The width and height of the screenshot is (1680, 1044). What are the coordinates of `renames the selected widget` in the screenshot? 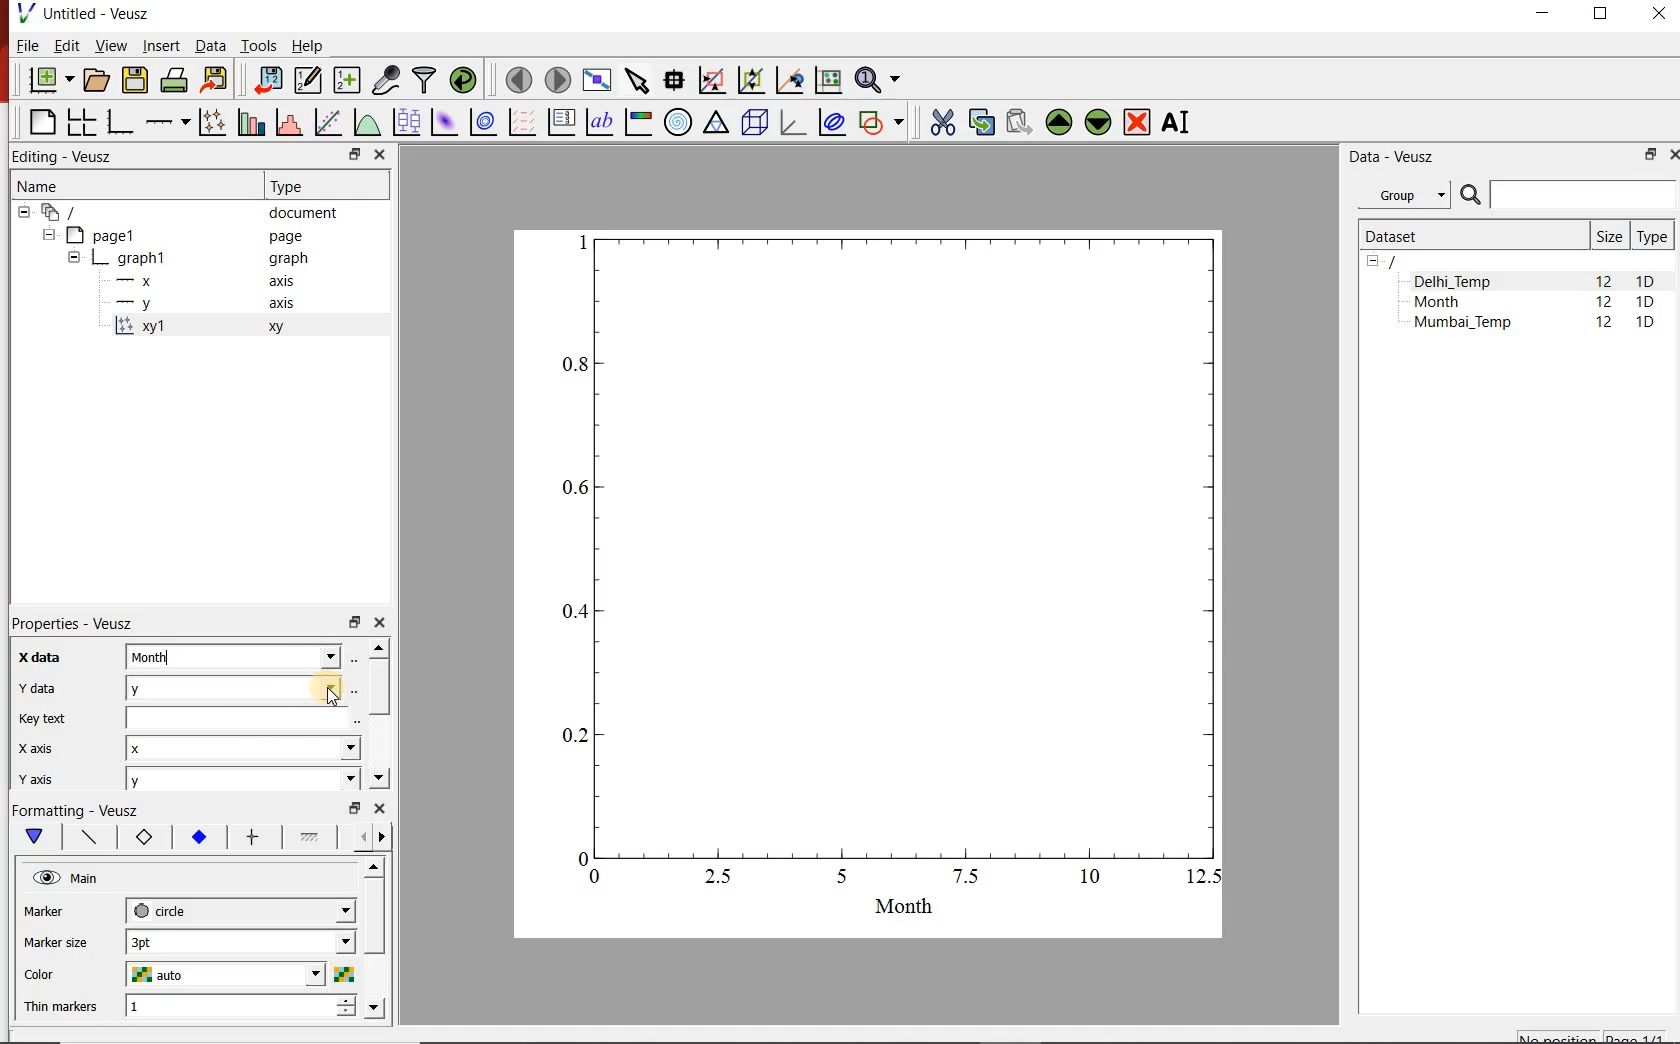 It's located at (1177, 123).